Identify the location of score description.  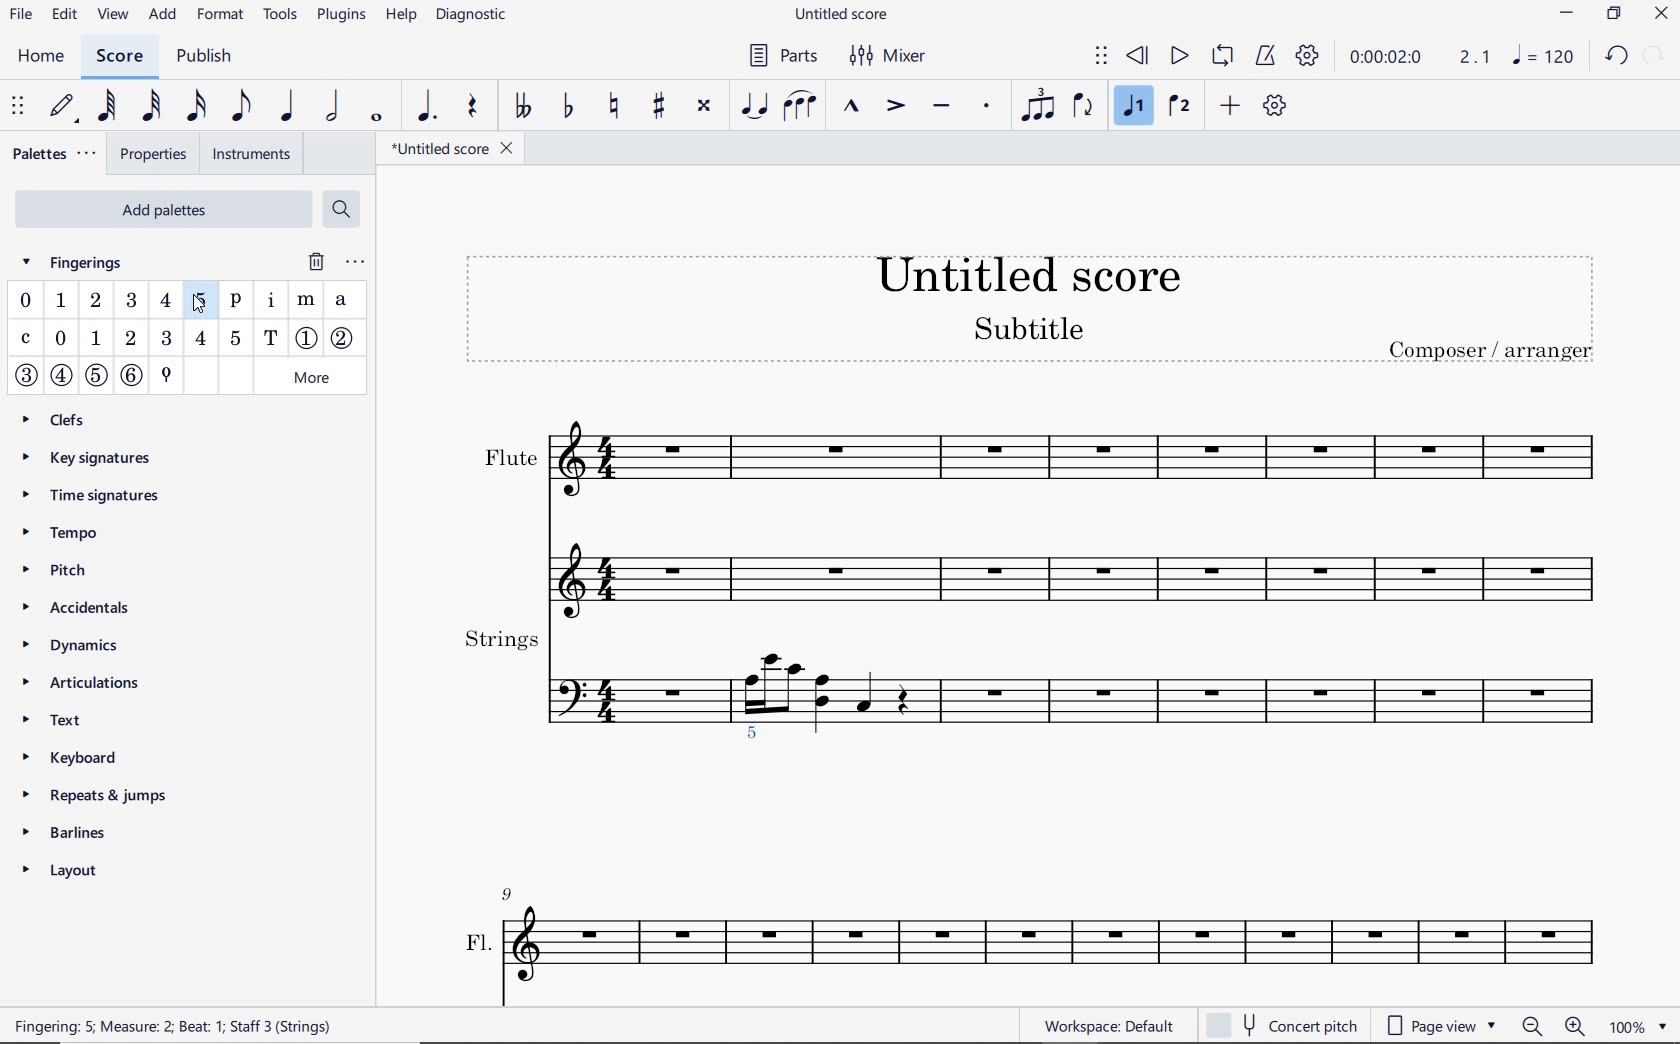
(268, 1026).